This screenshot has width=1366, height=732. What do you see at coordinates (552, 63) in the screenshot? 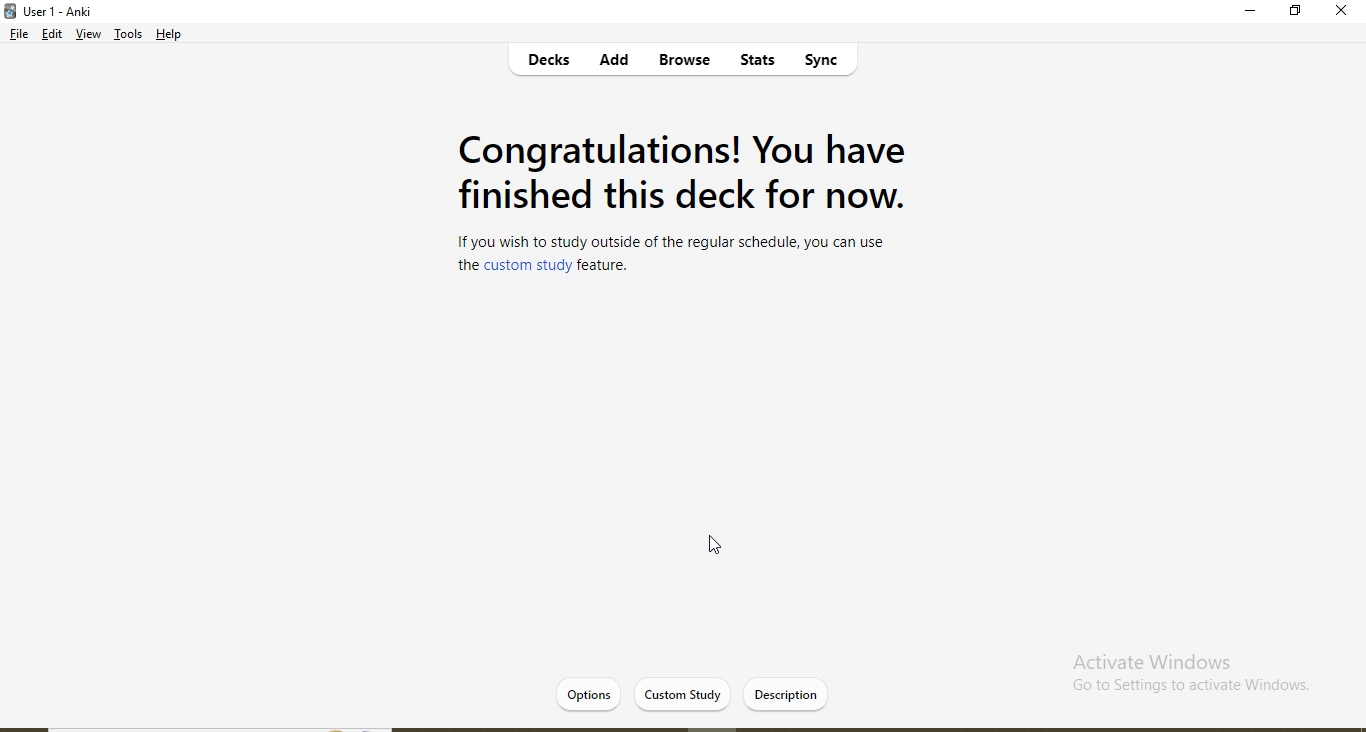
I see `decks` at bounding box center [552, 63].